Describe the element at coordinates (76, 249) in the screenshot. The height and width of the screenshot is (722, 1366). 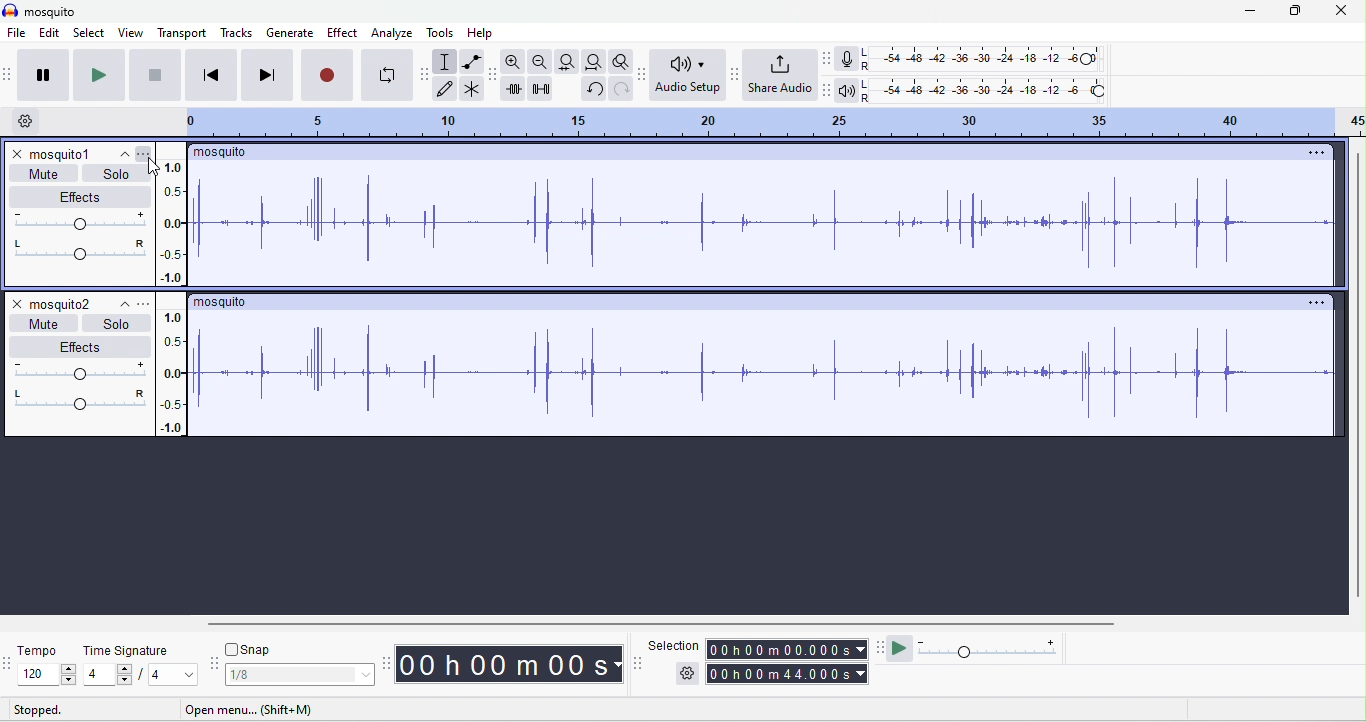
I see `pan` at that location.